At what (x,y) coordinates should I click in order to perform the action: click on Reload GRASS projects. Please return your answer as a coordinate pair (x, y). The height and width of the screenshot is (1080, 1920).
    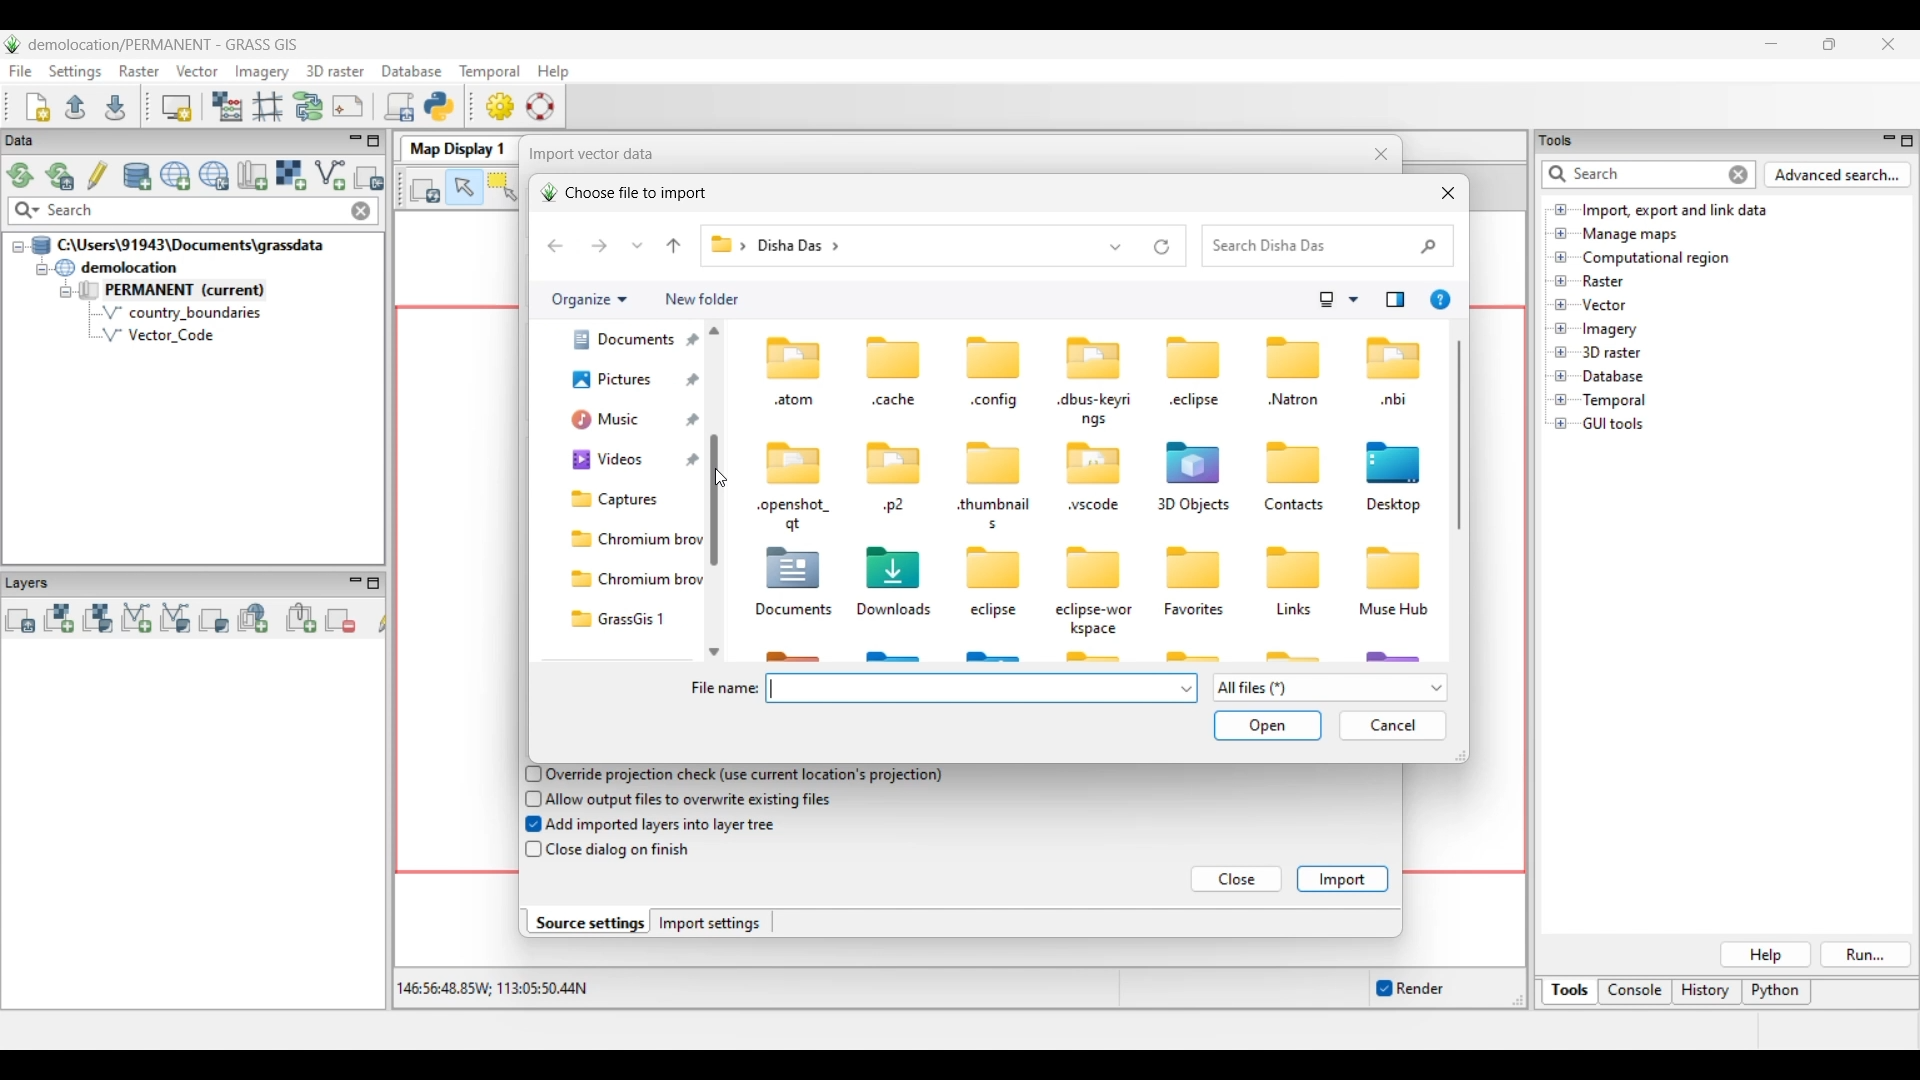
    Looking at the image, I should click on (21, 175).